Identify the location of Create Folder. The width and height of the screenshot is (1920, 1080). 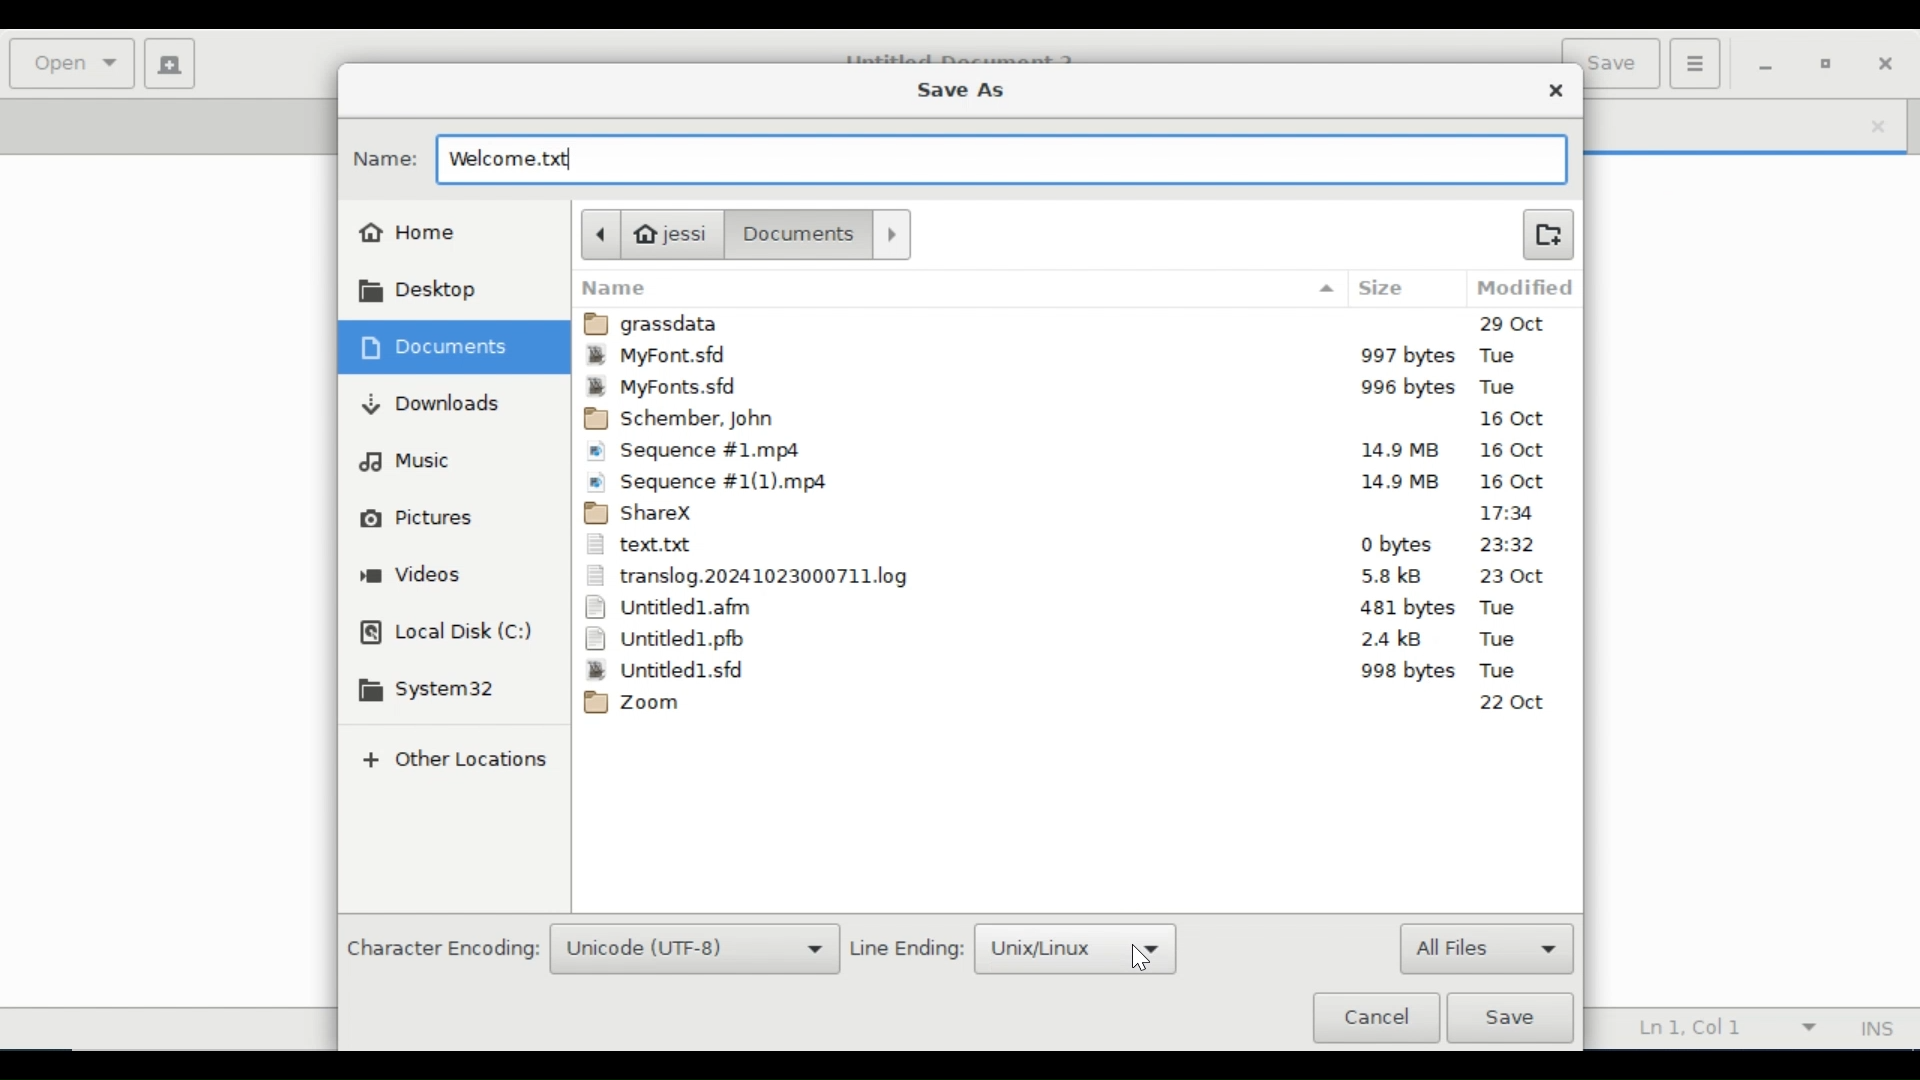
(1547, 233).